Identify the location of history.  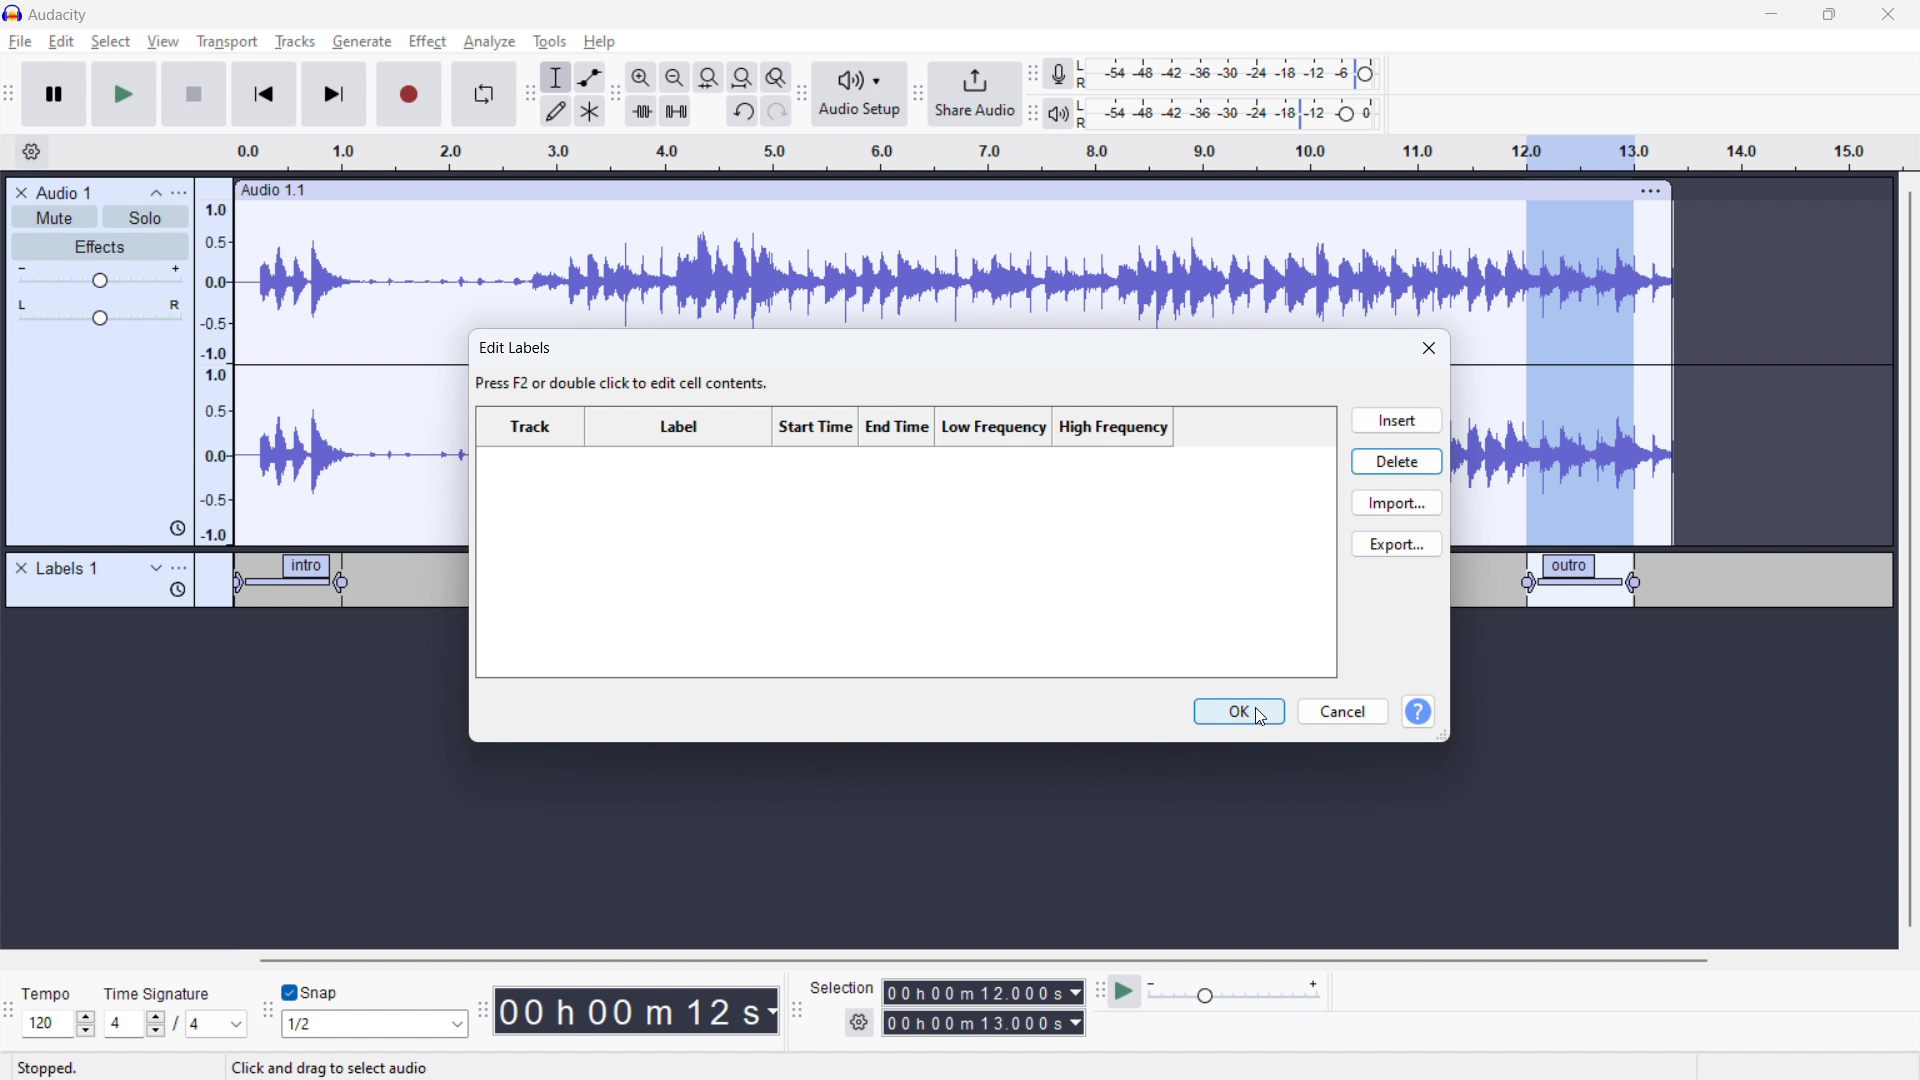
(178, 591).